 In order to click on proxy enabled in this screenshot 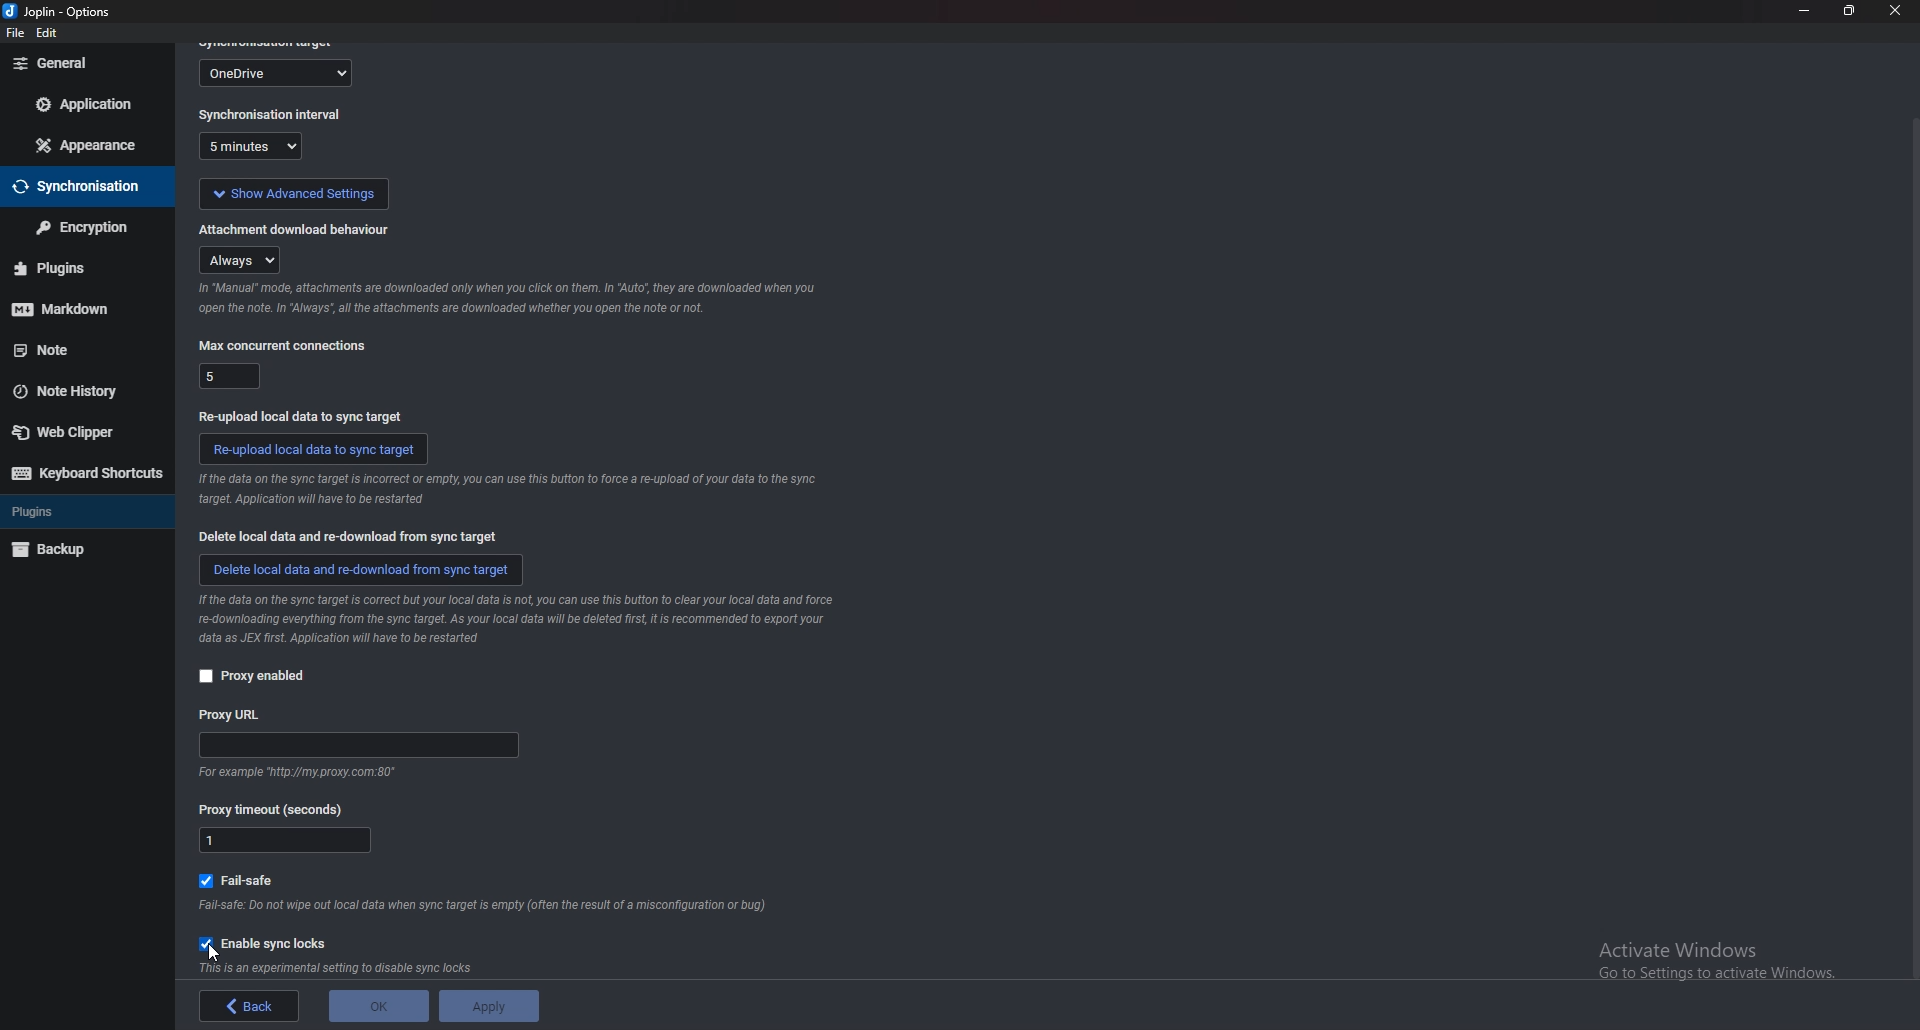, I will do `click(252, 676)`.